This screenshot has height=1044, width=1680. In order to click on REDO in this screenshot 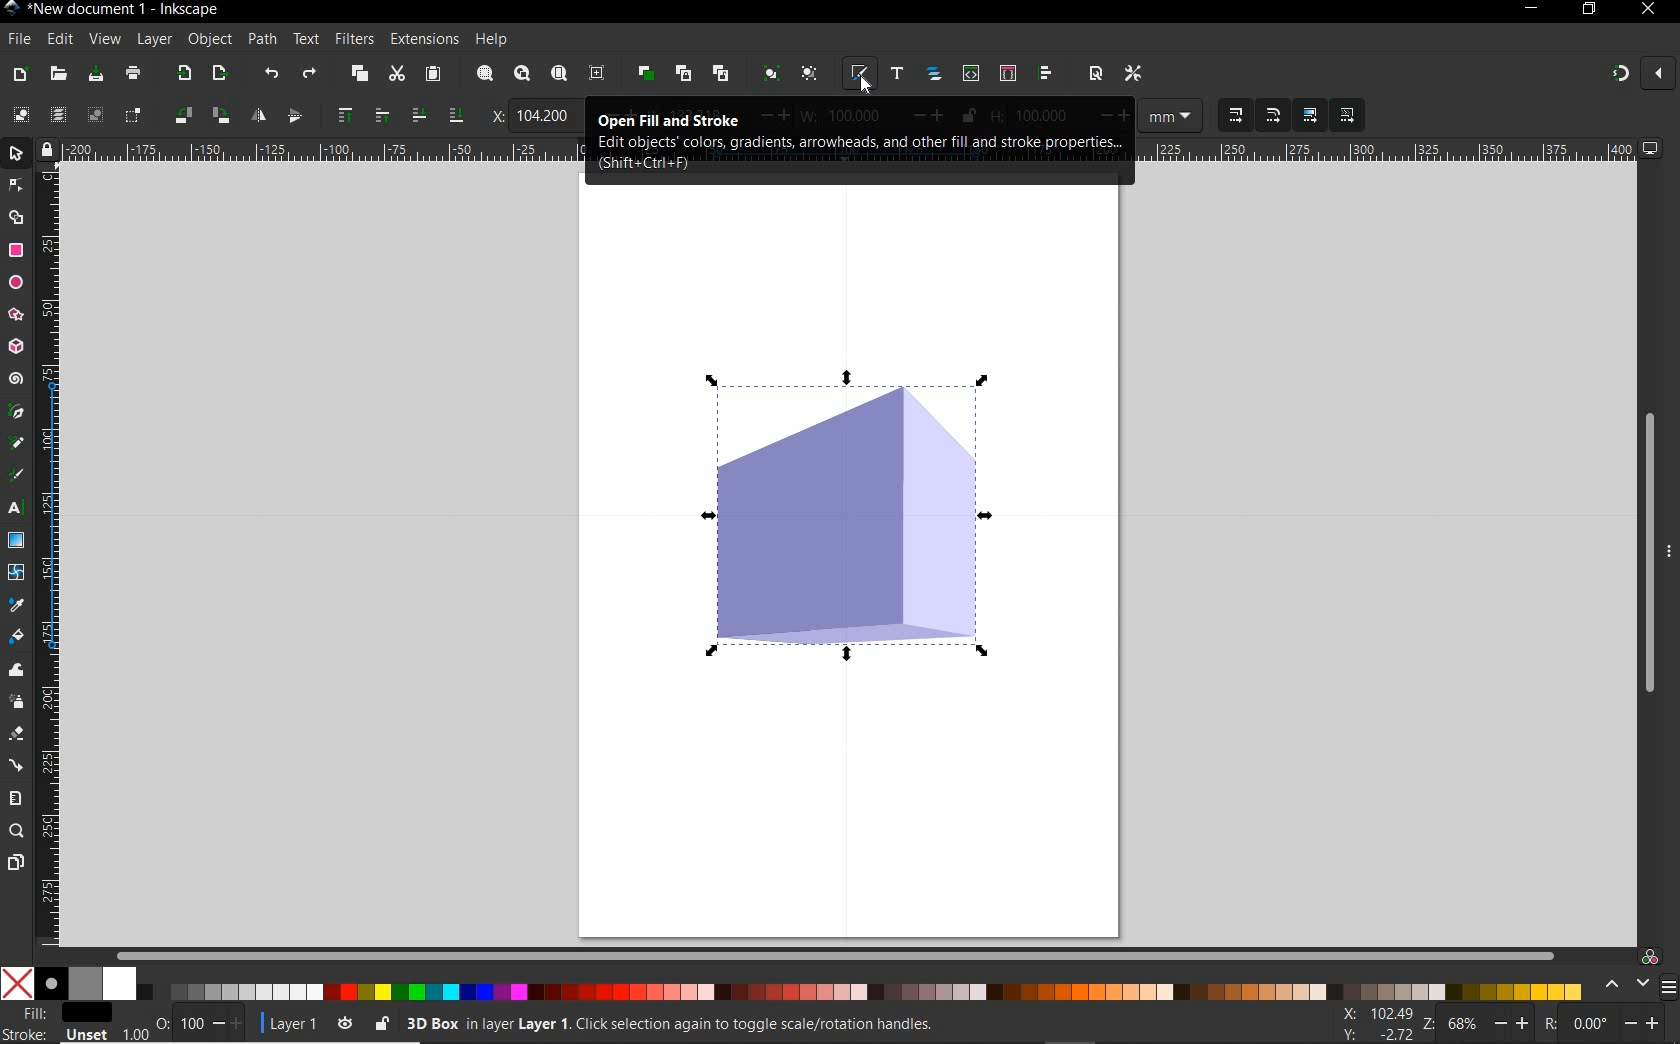, I will do `click(310, 76)`.